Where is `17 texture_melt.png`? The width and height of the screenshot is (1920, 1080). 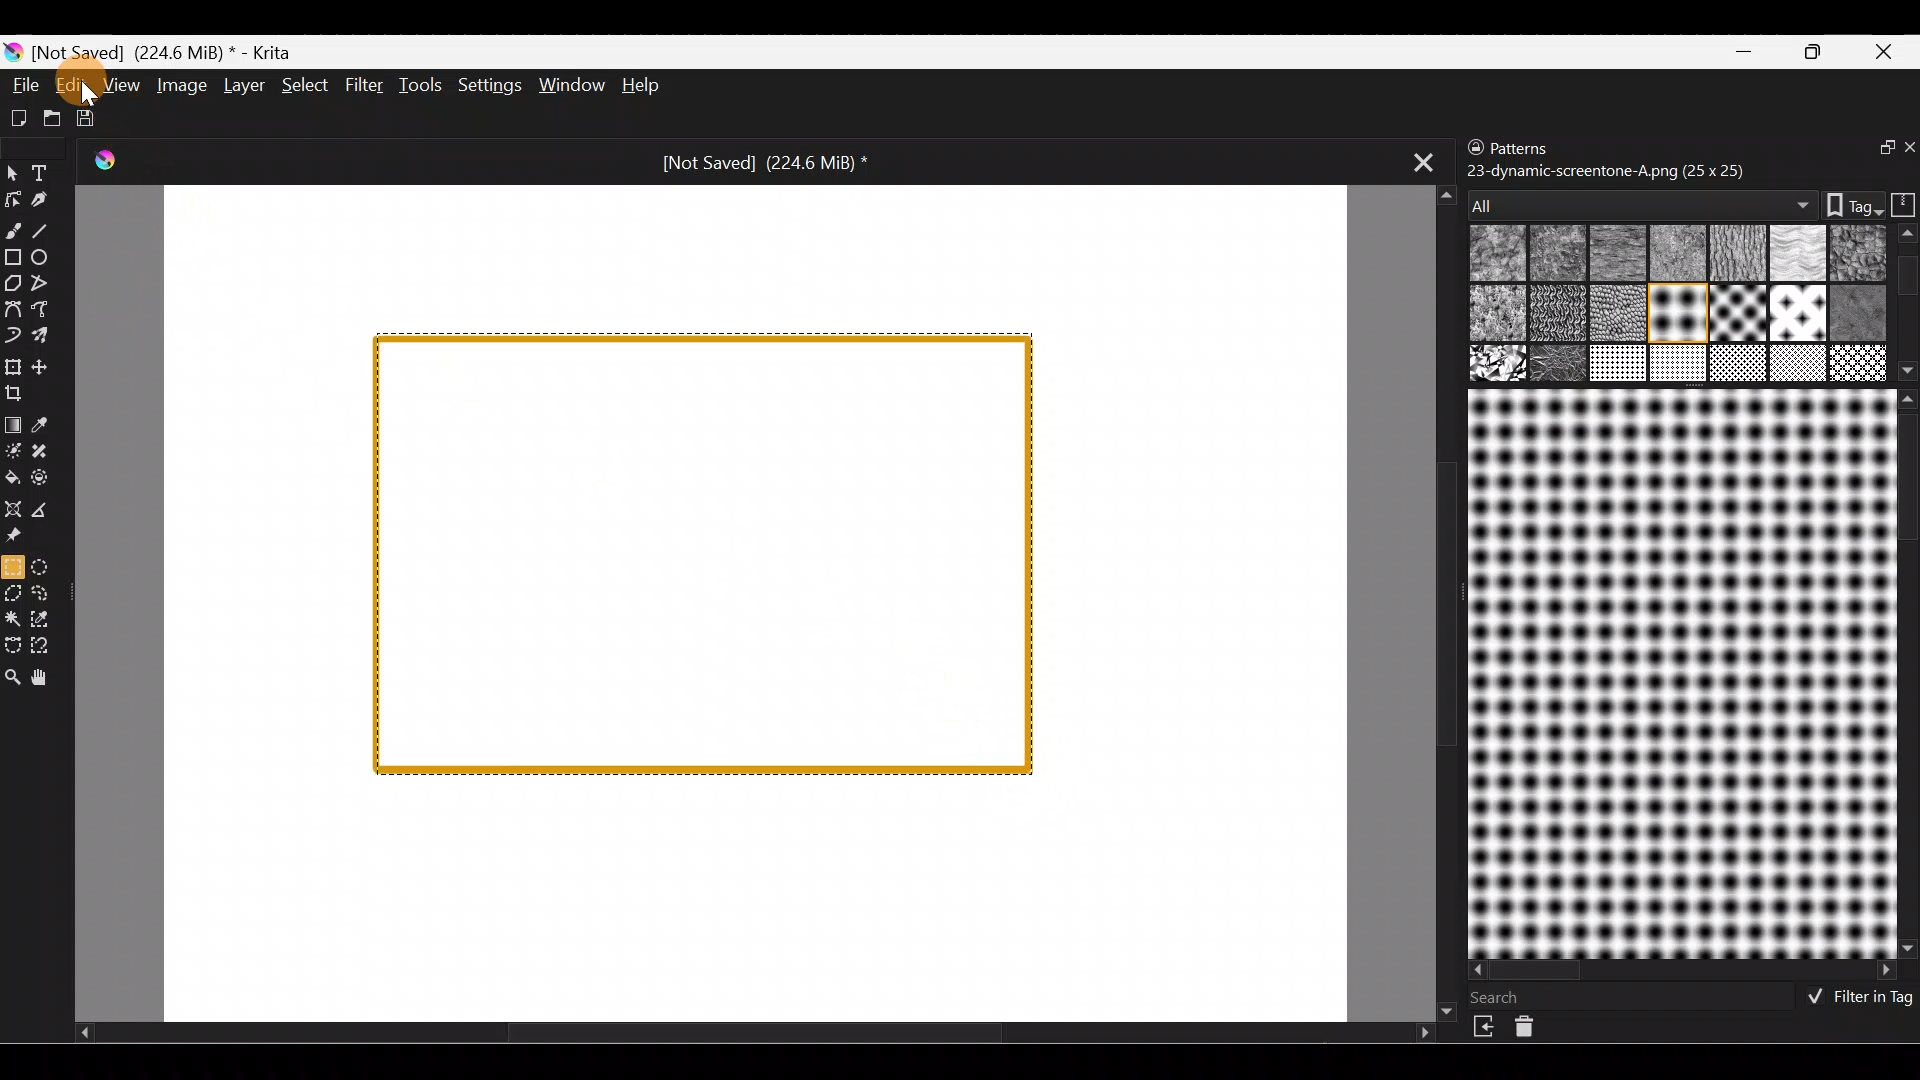 17 texture_melt.png is located at coordinates (1680, 363).